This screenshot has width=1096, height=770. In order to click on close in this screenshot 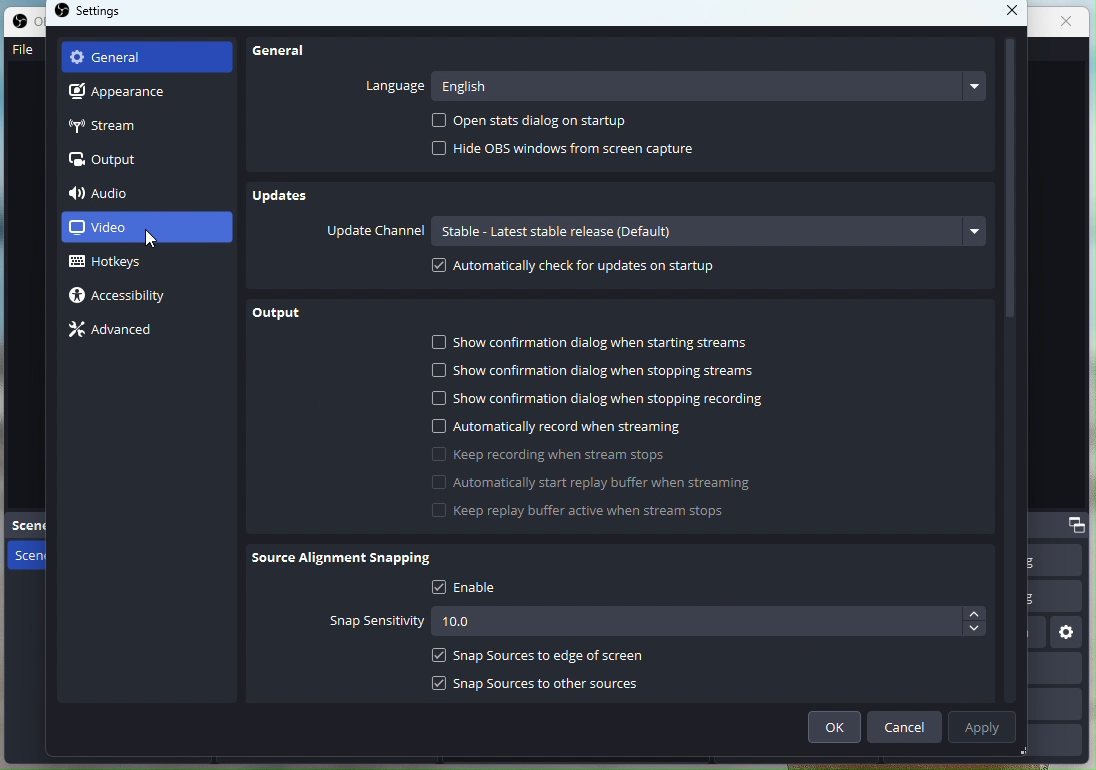, I will do `click(1012, 12)`.